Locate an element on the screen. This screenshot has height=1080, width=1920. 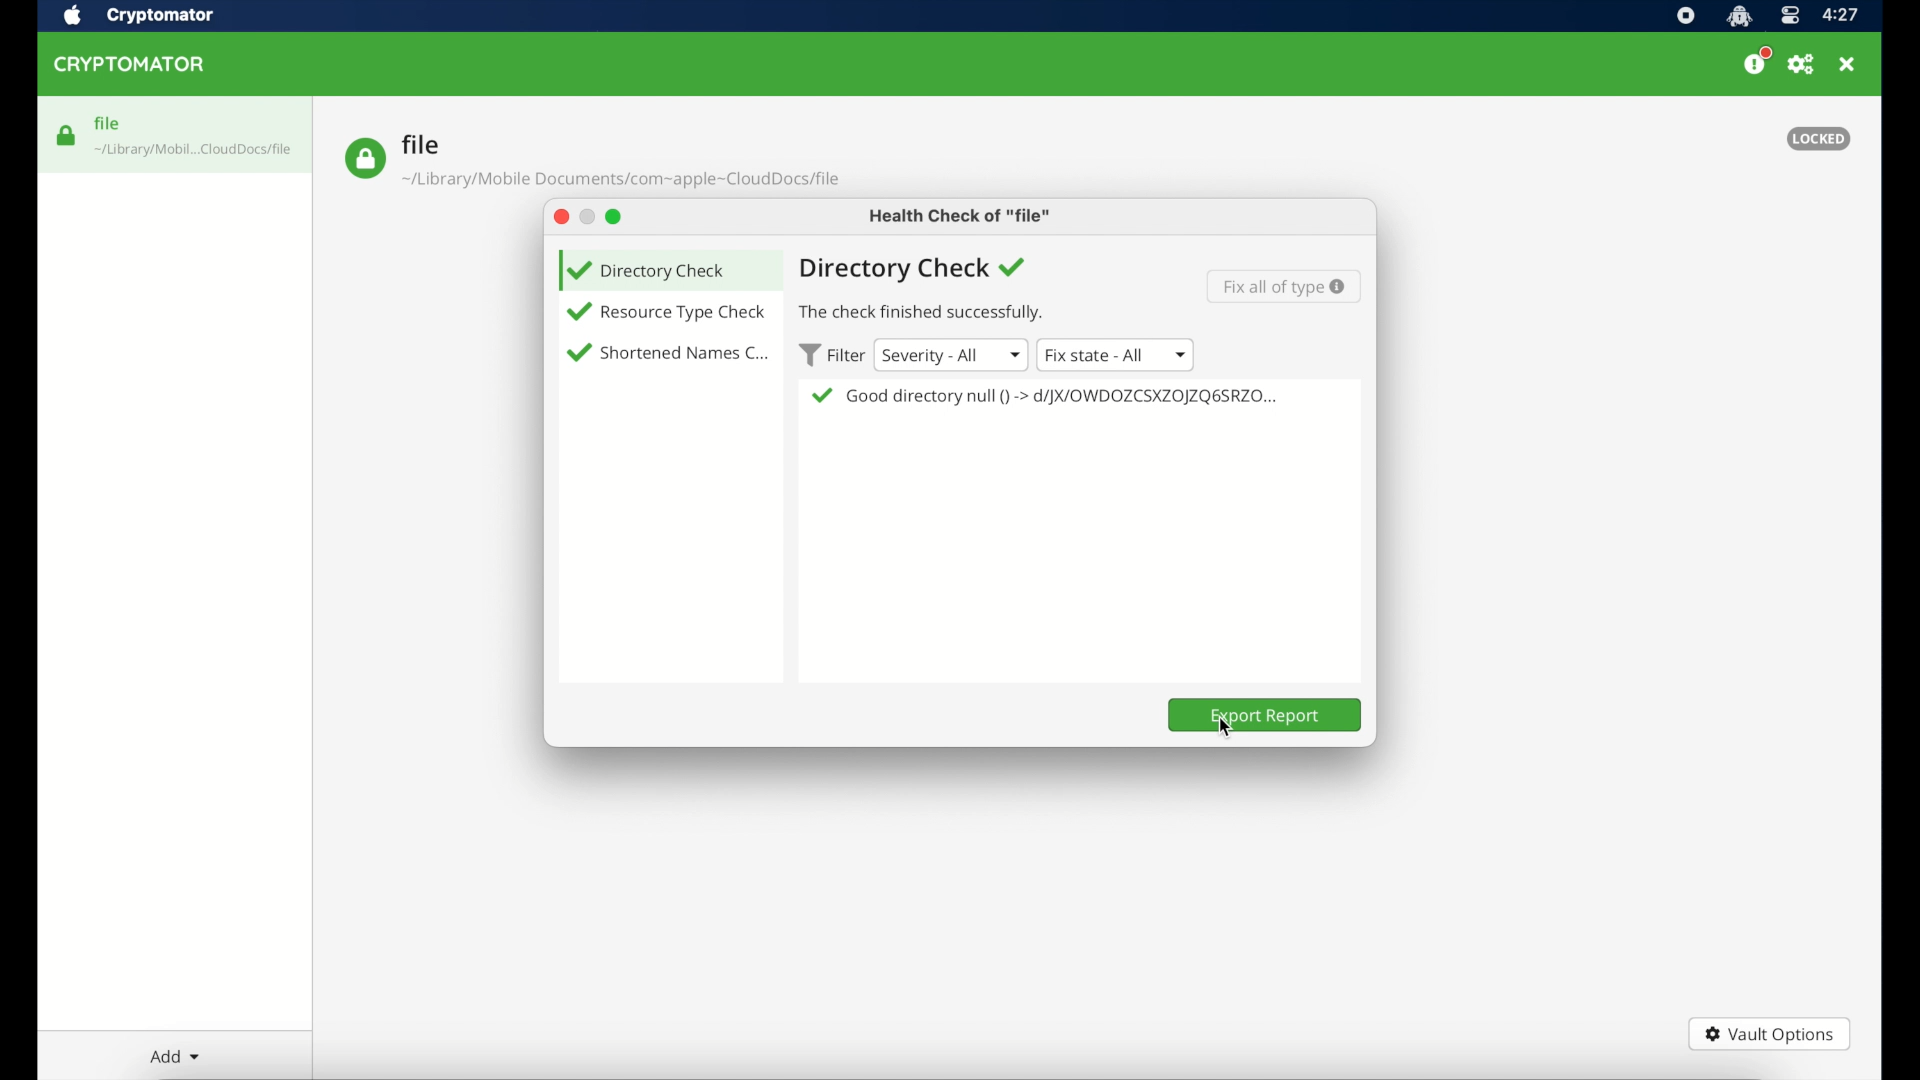
time is located at coordinates (1842, 15).